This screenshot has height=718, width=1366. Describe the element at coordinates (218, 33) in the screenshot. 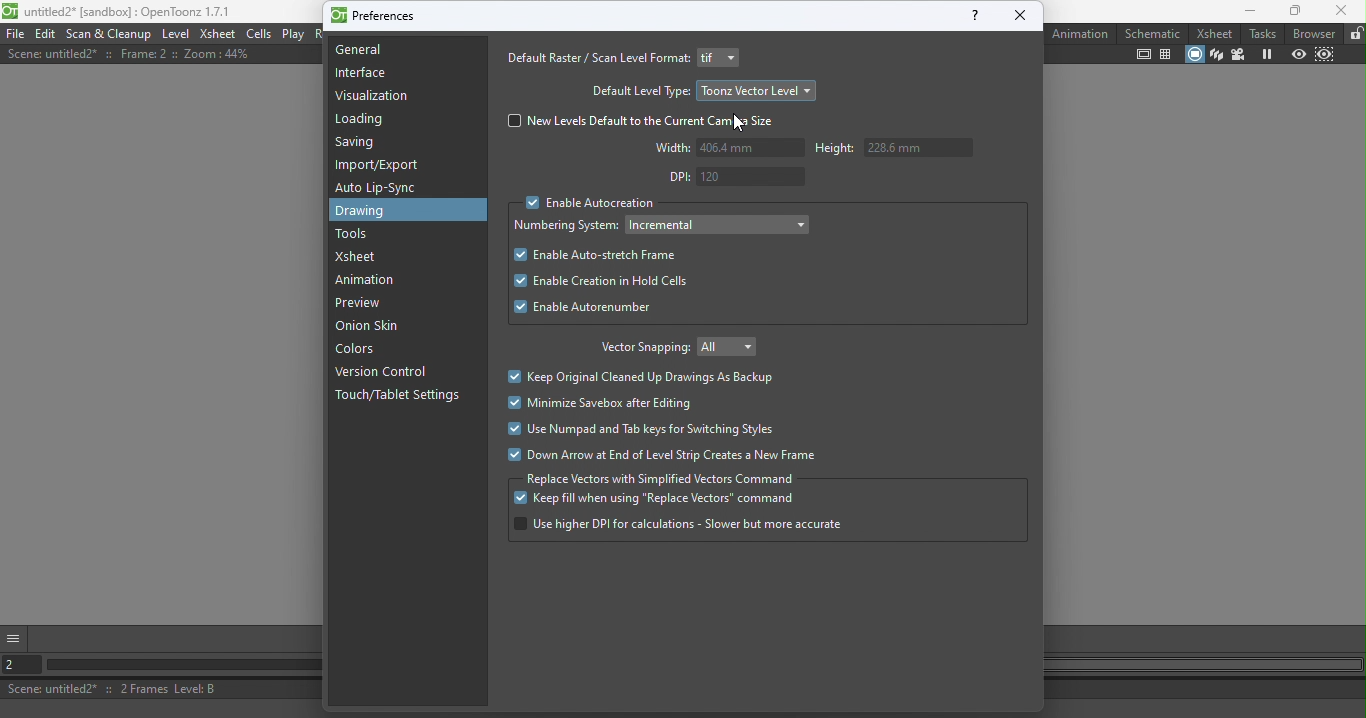

I see `Xsheet` at that location.